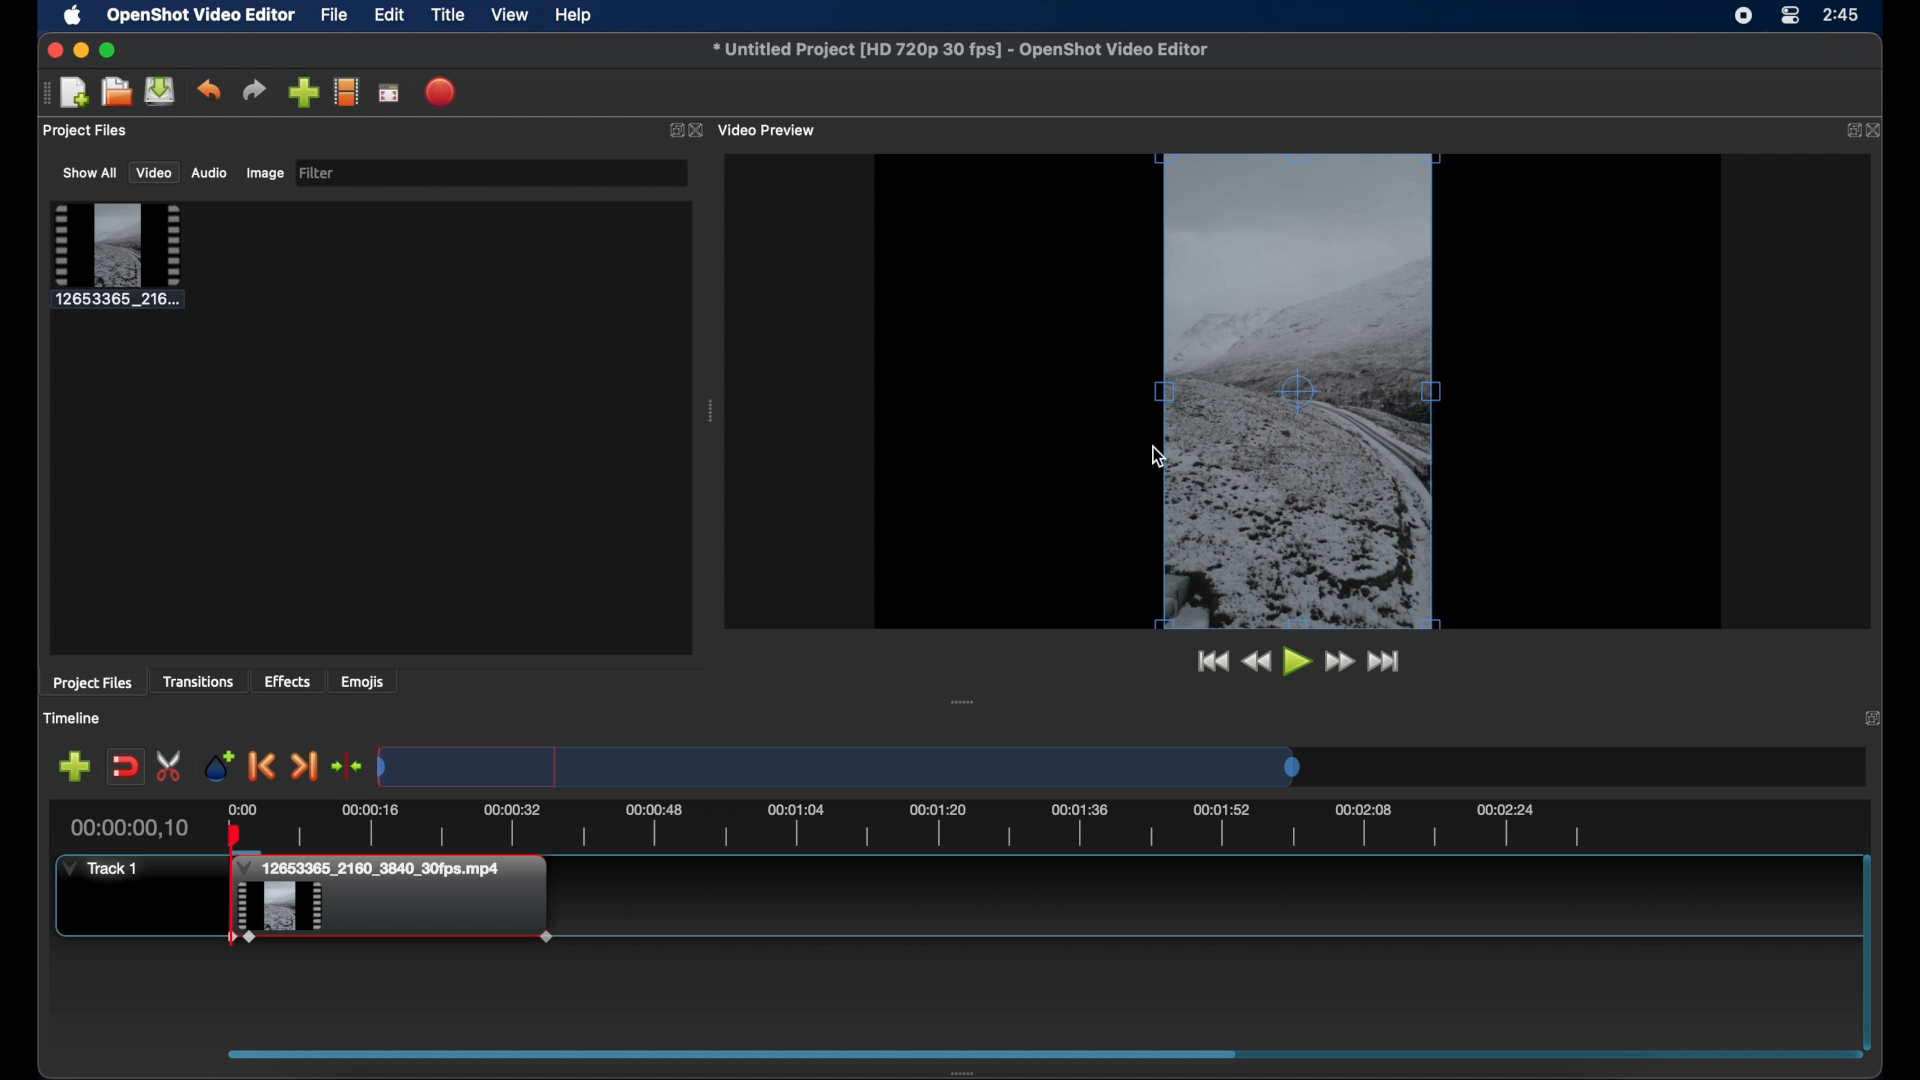 Image resolution: width=1920 pixels, height=1080 pixels. Describe the element at coordinates (1161, 458) in the screenshot. I see `cursor` at that location.